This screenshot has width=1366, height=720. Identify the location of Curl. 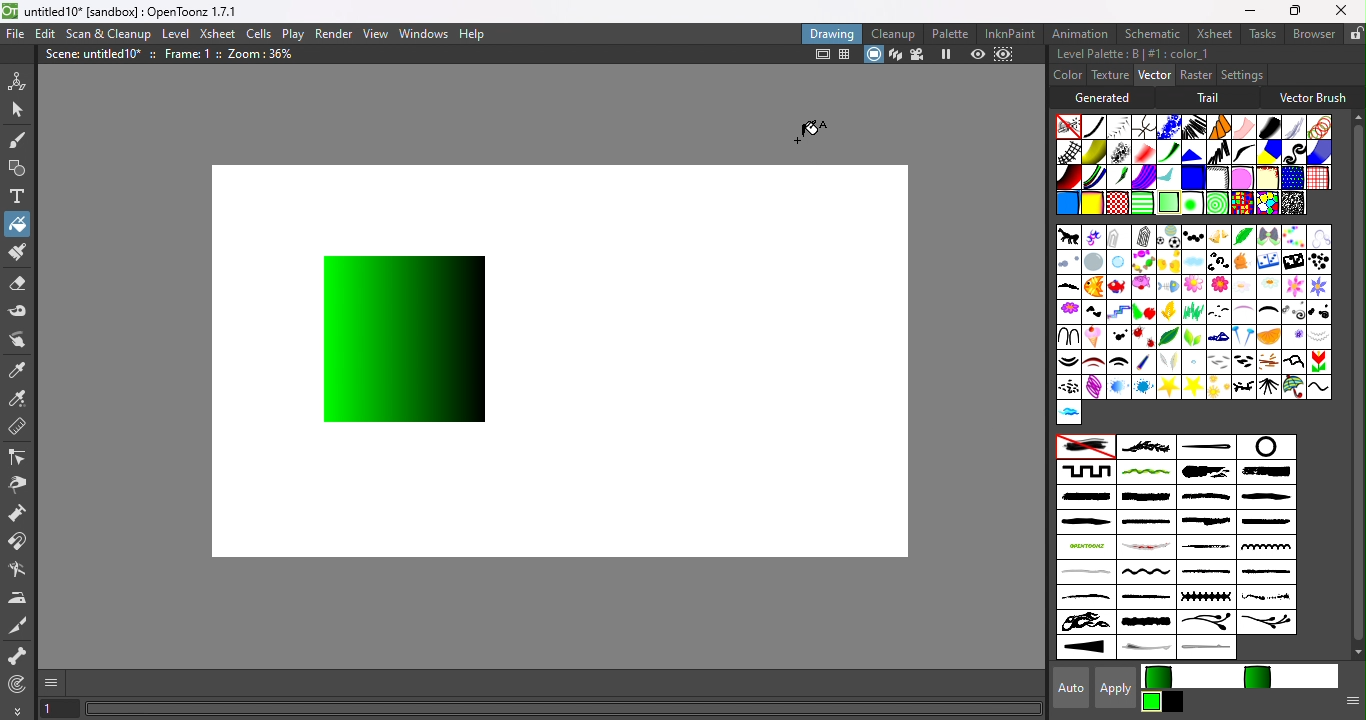
(1218, 261).